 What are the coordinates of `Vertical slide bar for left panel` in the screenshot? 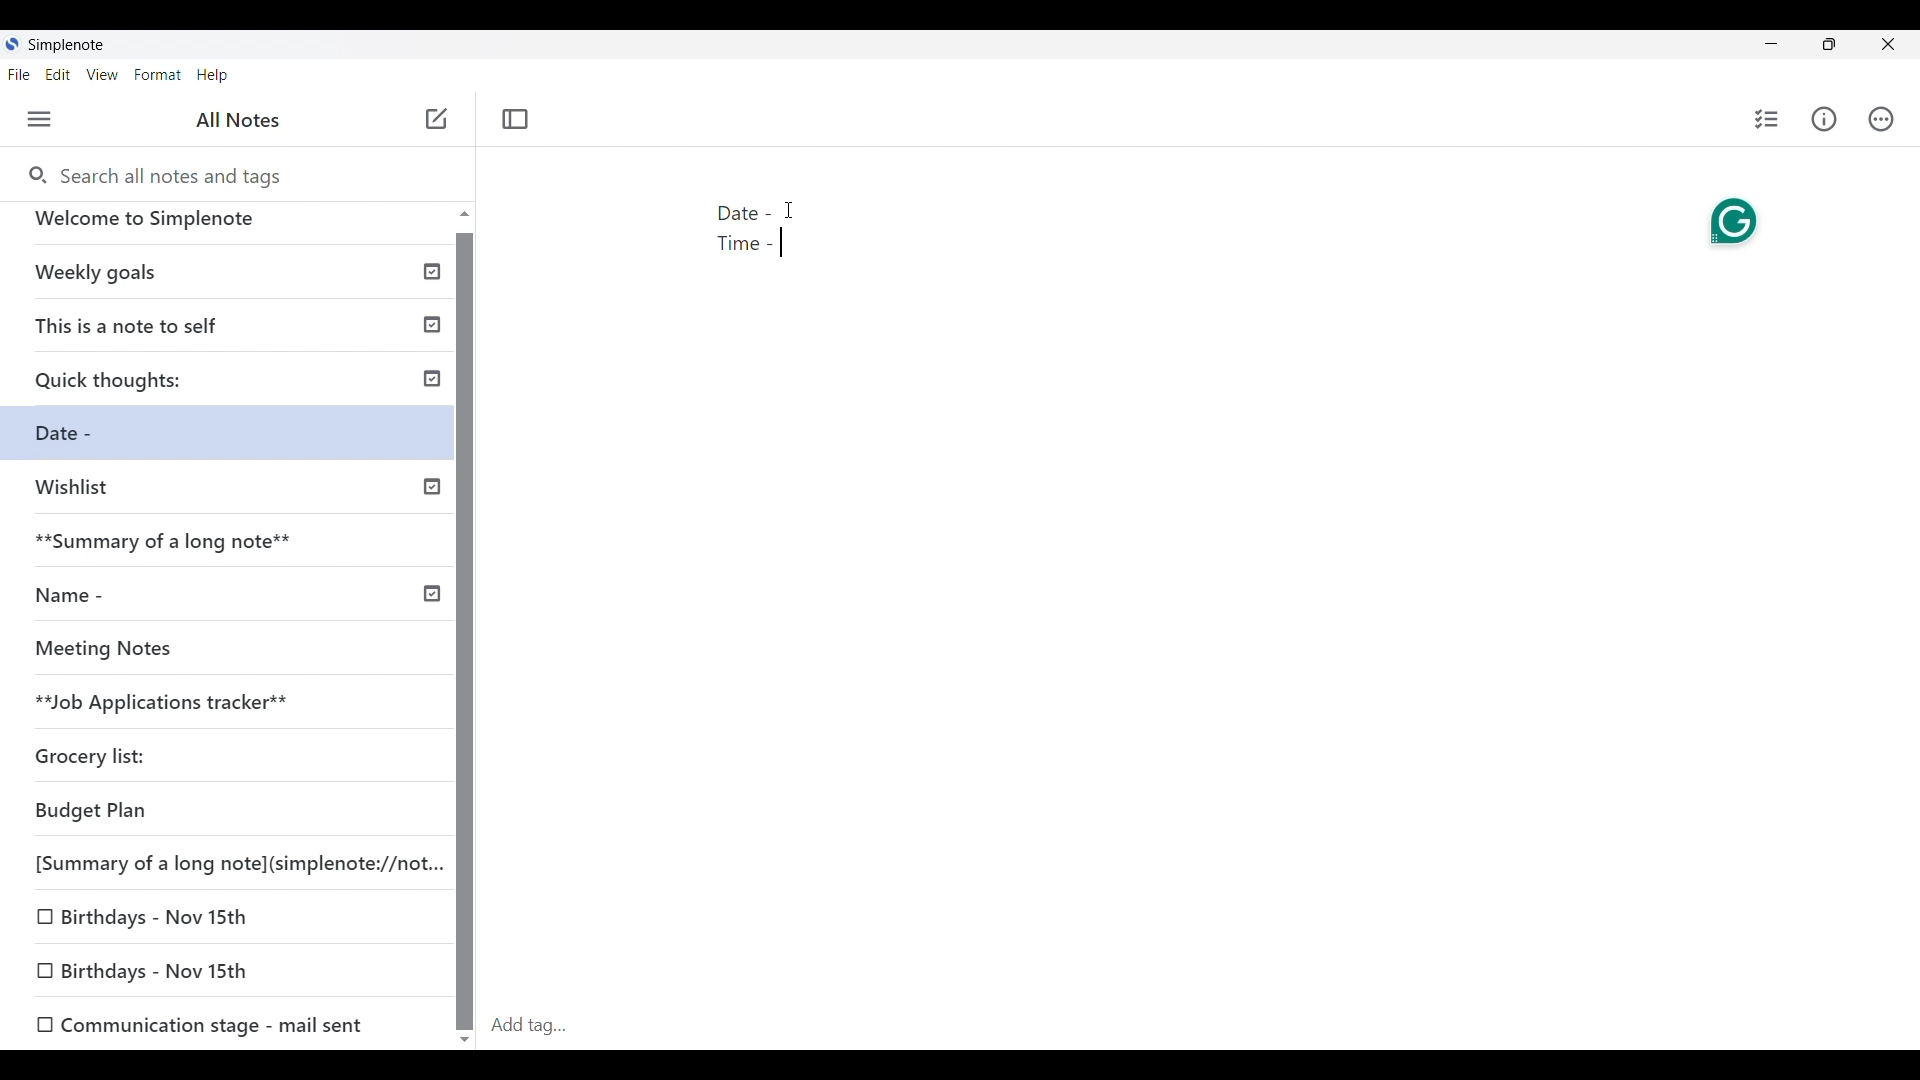 It's located at (464, 632).